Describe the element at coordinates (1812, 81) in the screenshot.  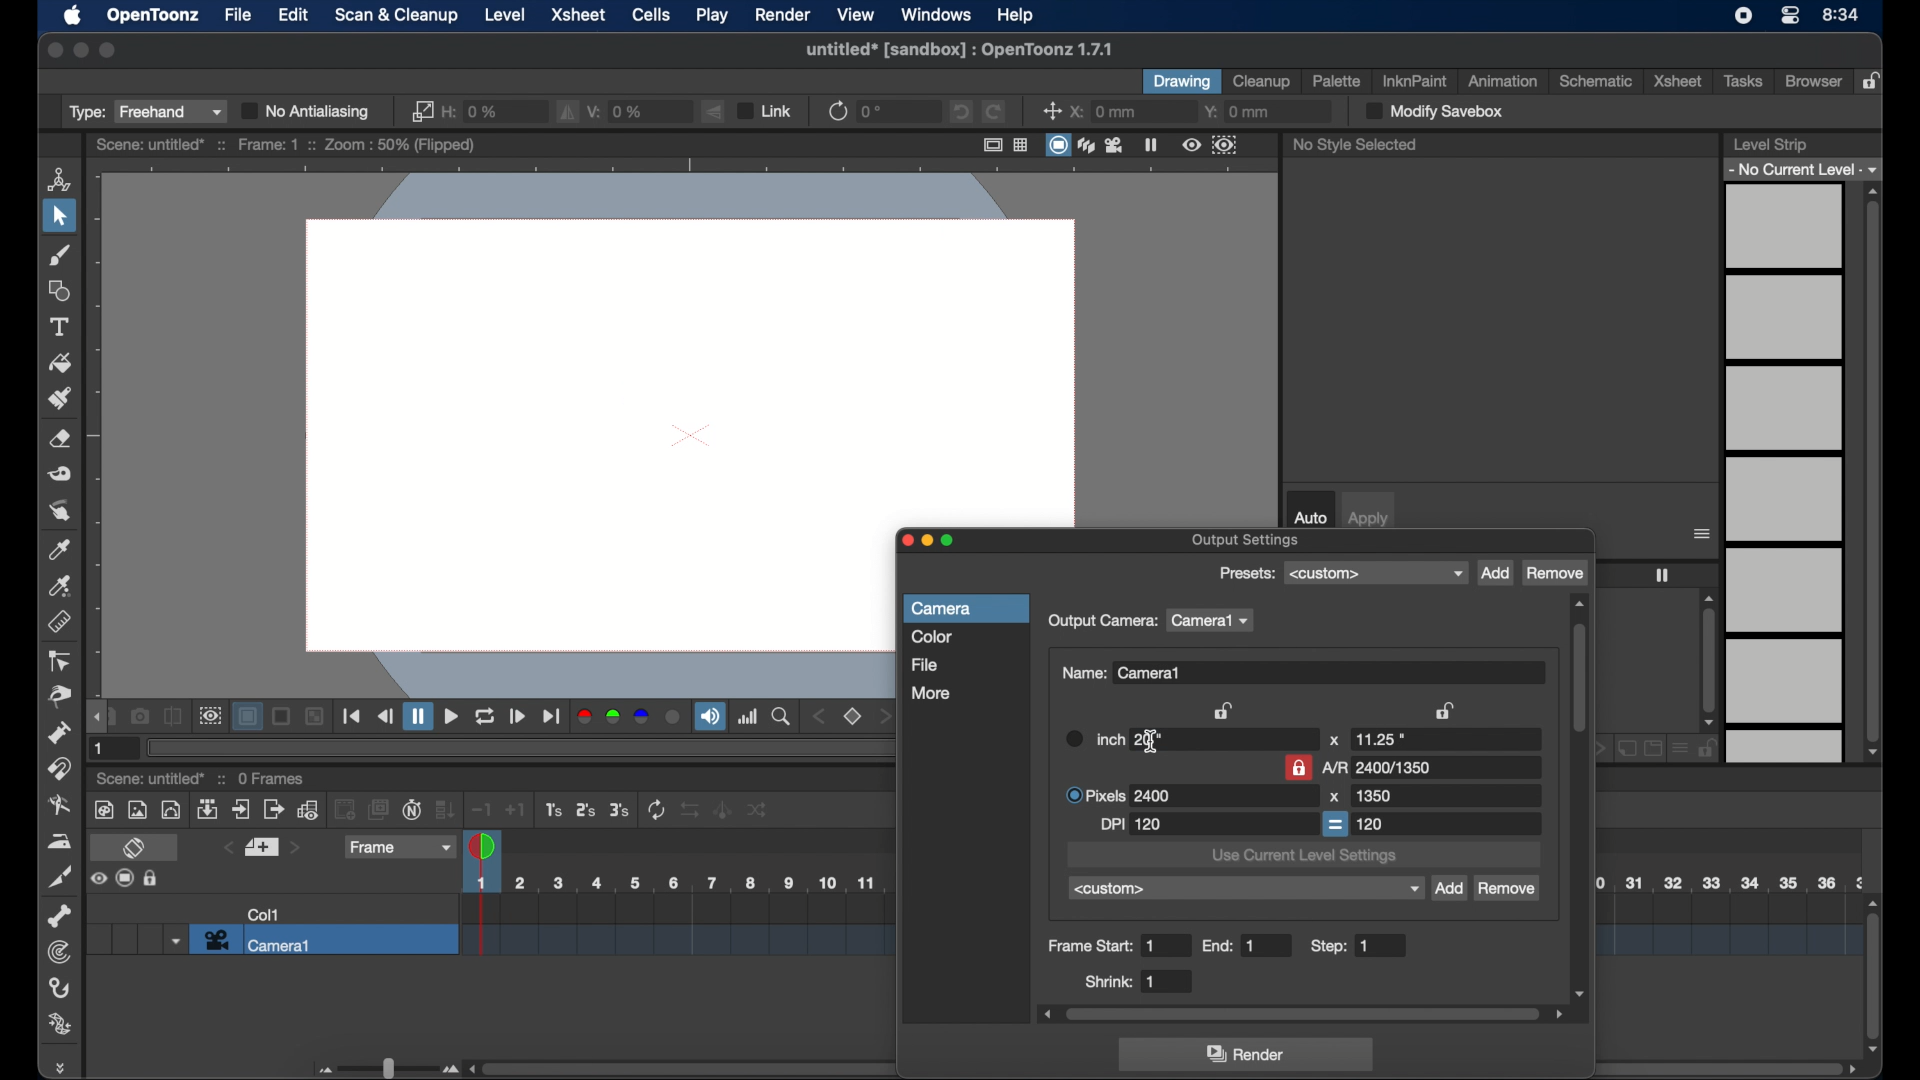
I see `browser` at that location.